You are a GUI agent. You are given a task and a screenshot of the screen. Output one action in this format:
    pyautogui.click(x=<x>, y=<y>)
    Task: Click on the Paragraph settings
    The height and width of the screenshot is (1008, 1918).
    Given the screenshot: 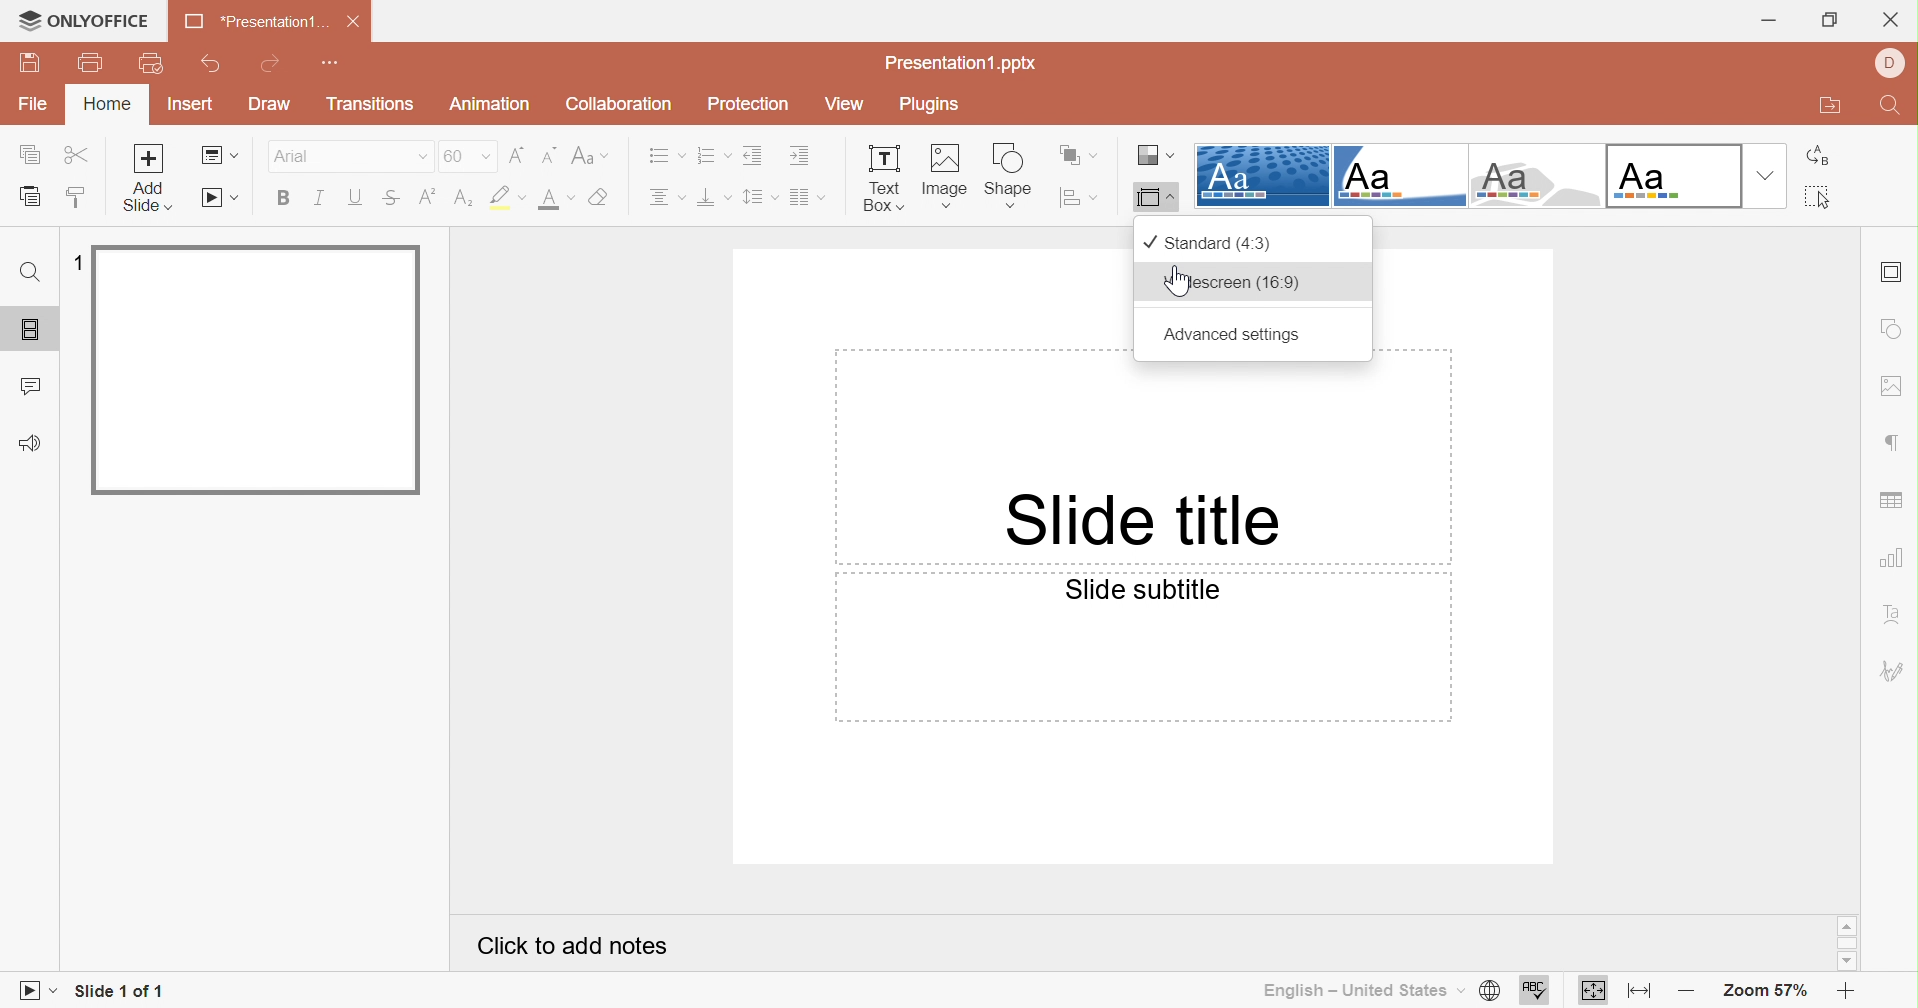 What is the action you would take?
    pyautogui.click(x=1897, y=443)
    